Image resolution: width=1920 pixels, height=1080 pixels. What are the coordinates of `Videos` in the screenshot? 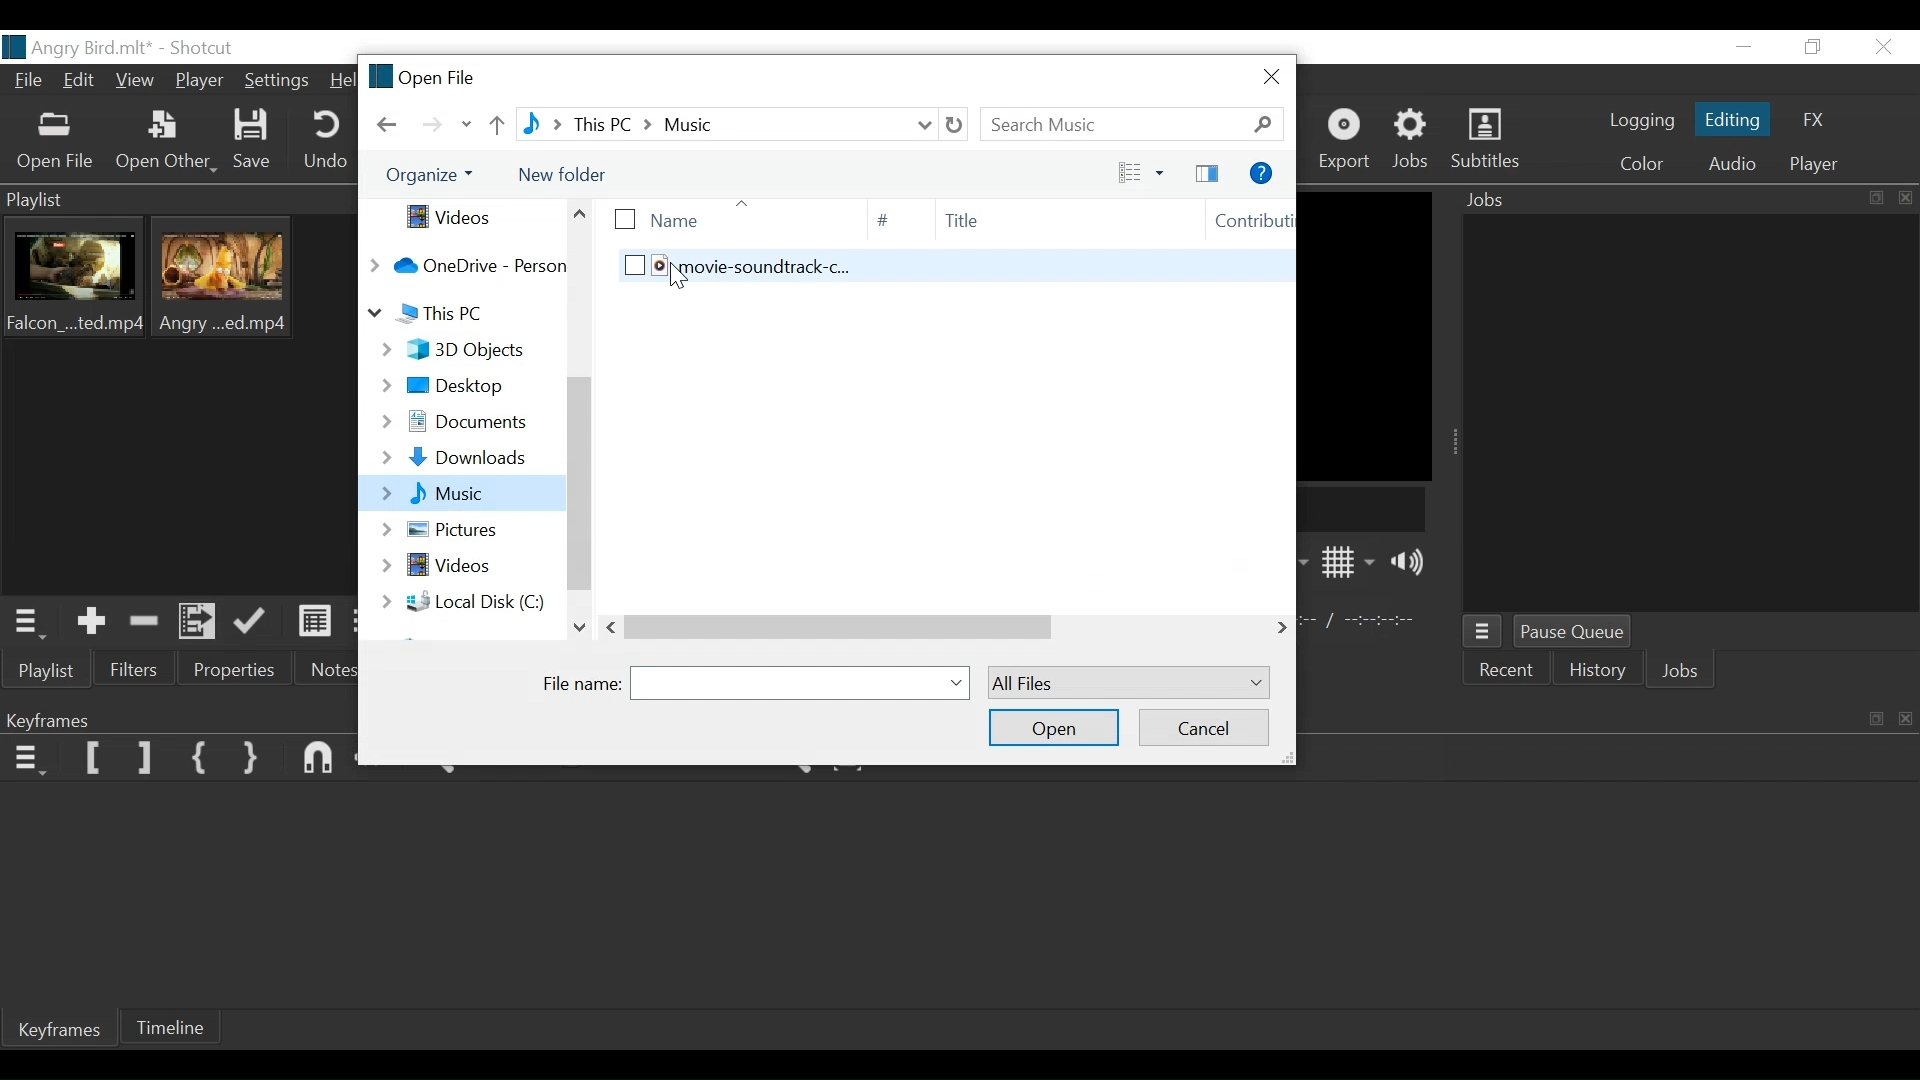 It's located at (465, 217).